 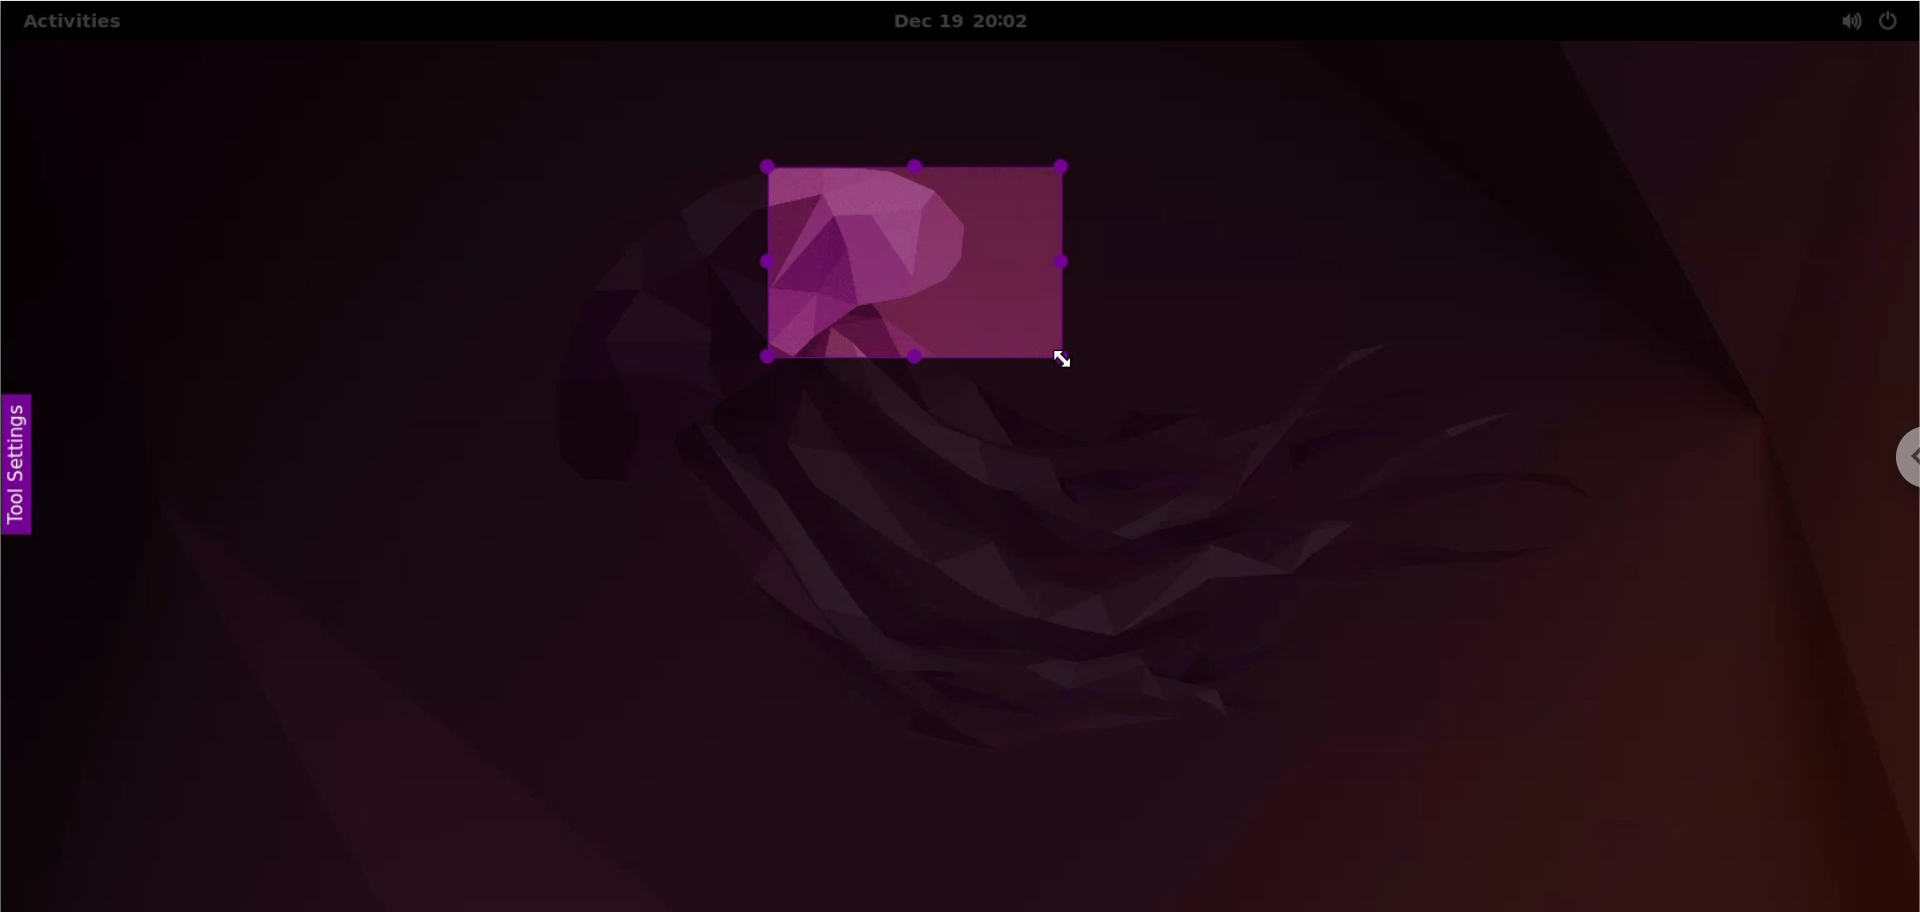 I want to click on selected area, so click(x=917, y=261).